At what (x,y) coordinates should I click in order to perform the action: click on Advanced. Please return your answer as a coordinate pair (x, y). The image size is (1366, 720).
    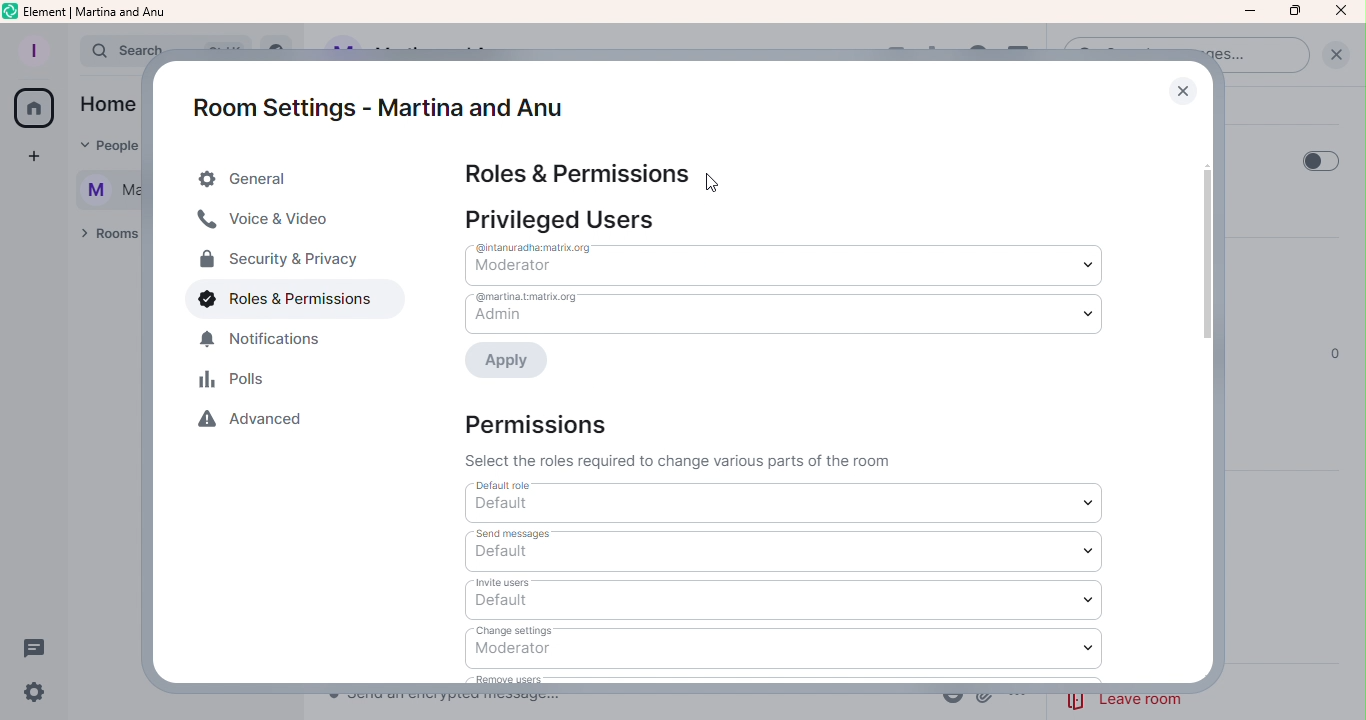
    Looking at the image, I should click on (259, 424).